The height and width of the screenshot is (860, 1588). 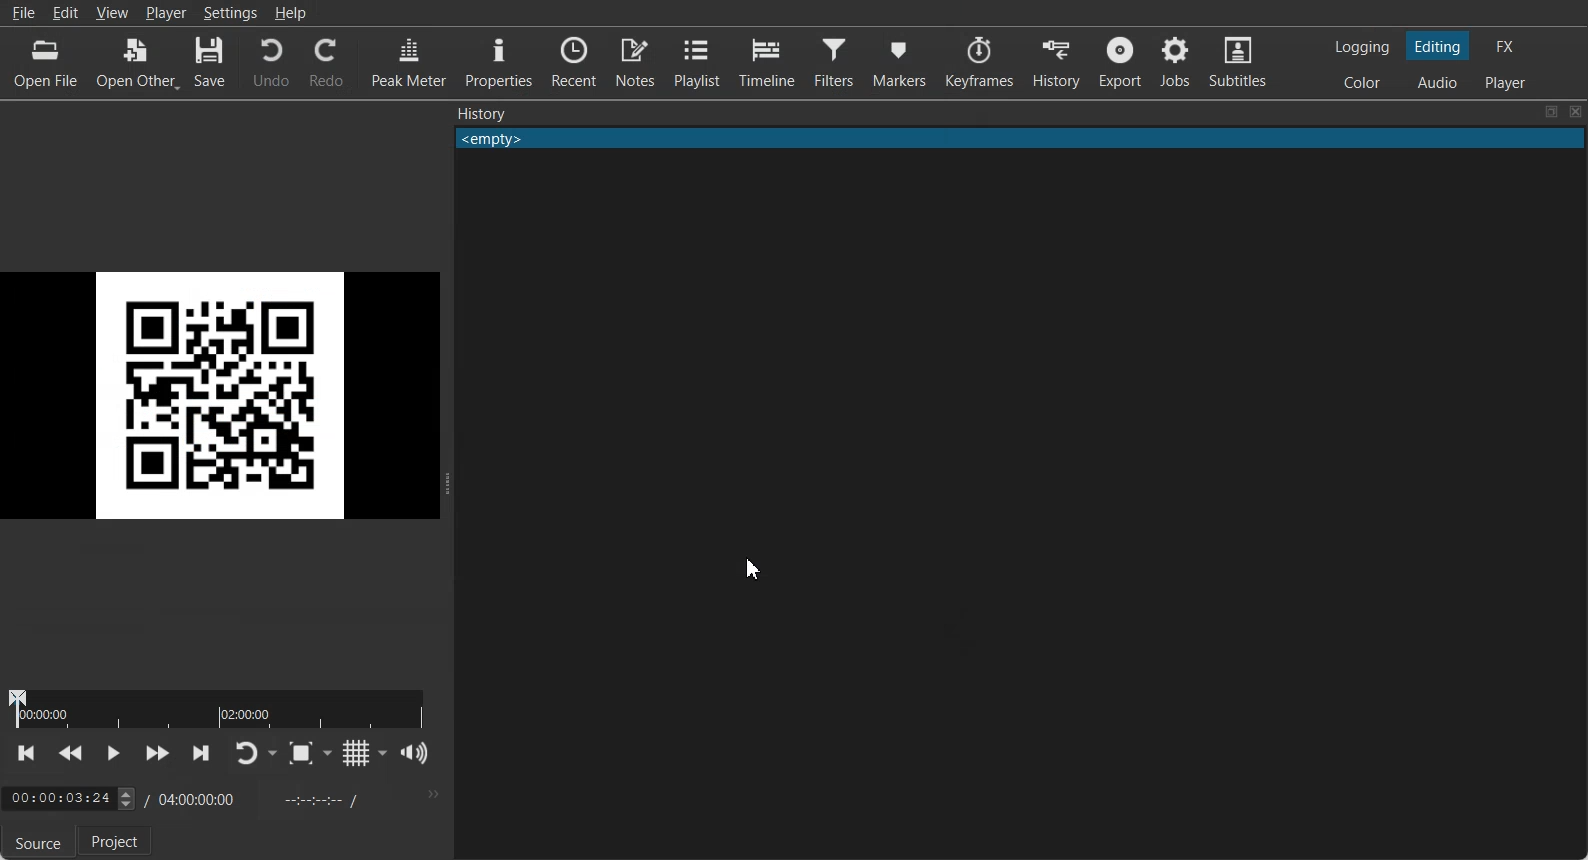 What do you see at coordinates (28, 753) in the screenshot?
I see `Skip to previous point` at bounding box center [28, 753].